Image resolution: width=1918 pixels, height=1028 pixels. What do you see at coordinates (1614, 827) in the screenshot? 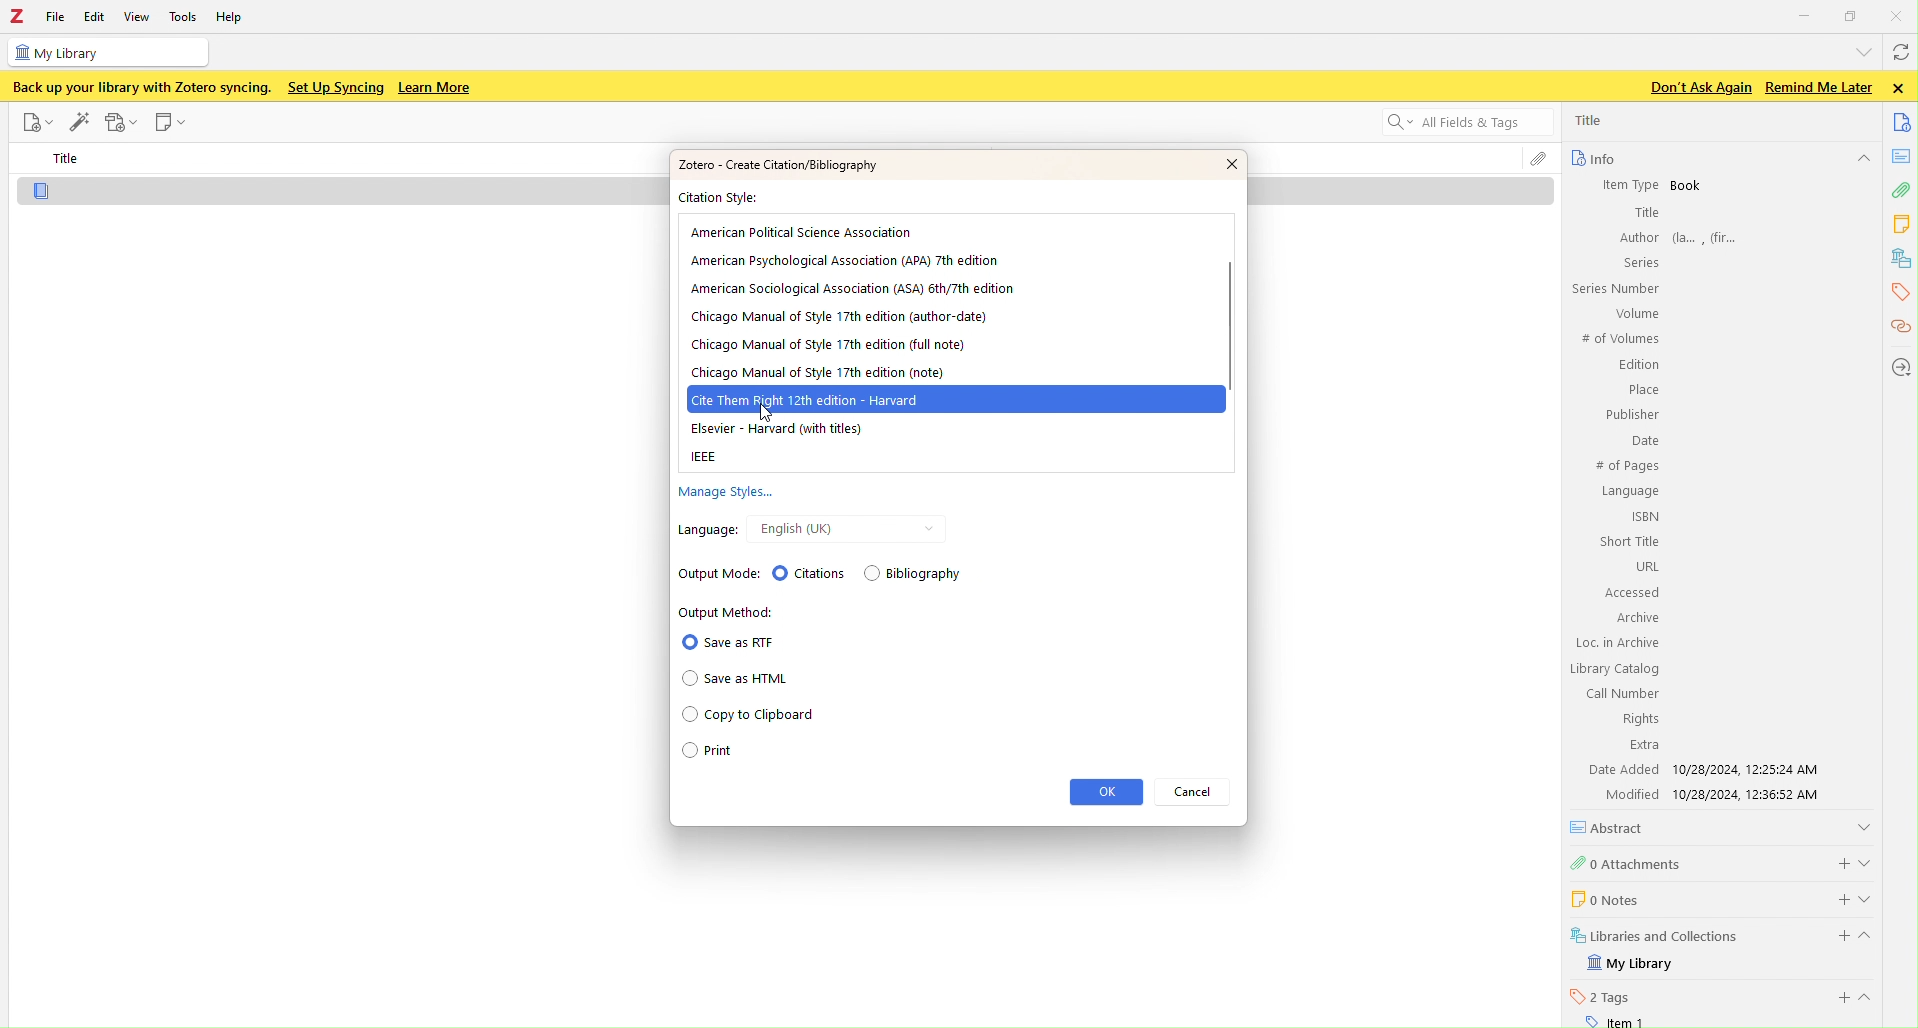
I see `Abstract` at bounding box center [1614, 827].